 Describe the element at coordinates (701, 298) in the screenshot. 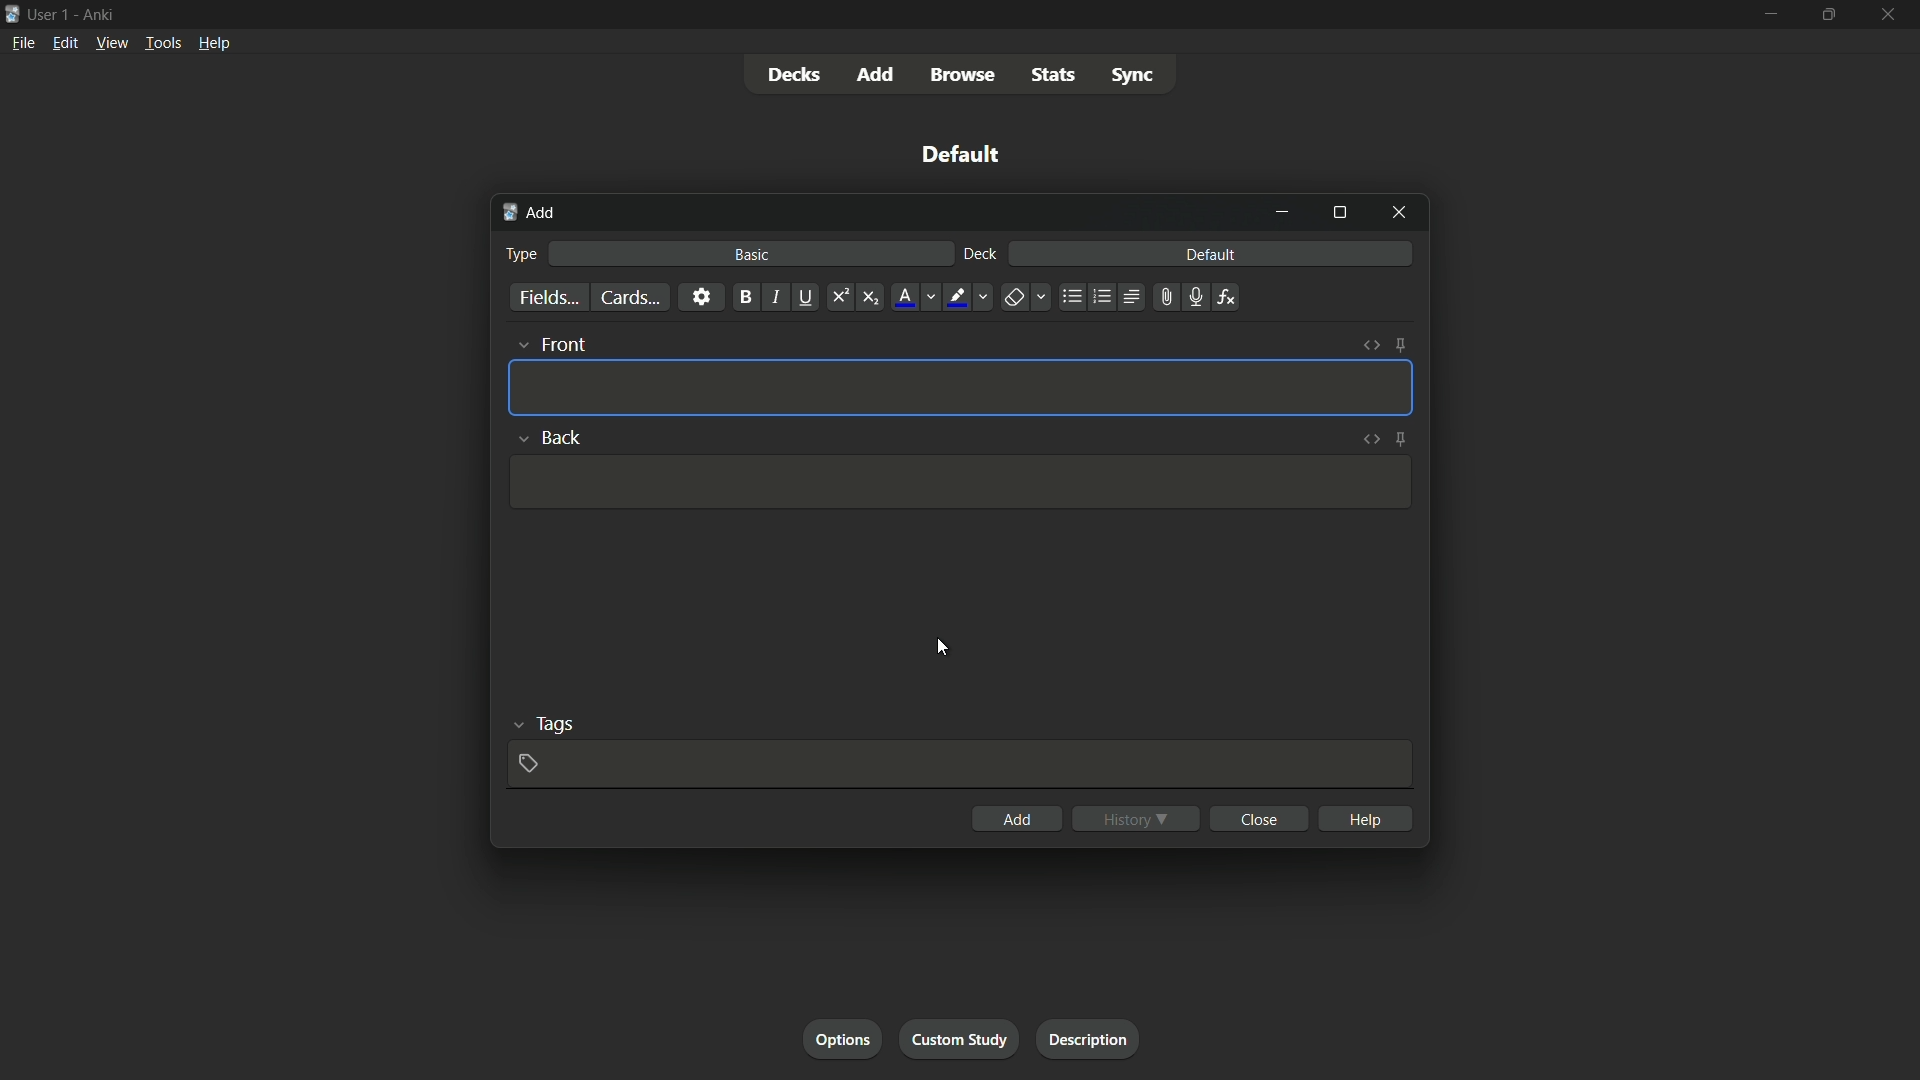

I see `settings` at that location.